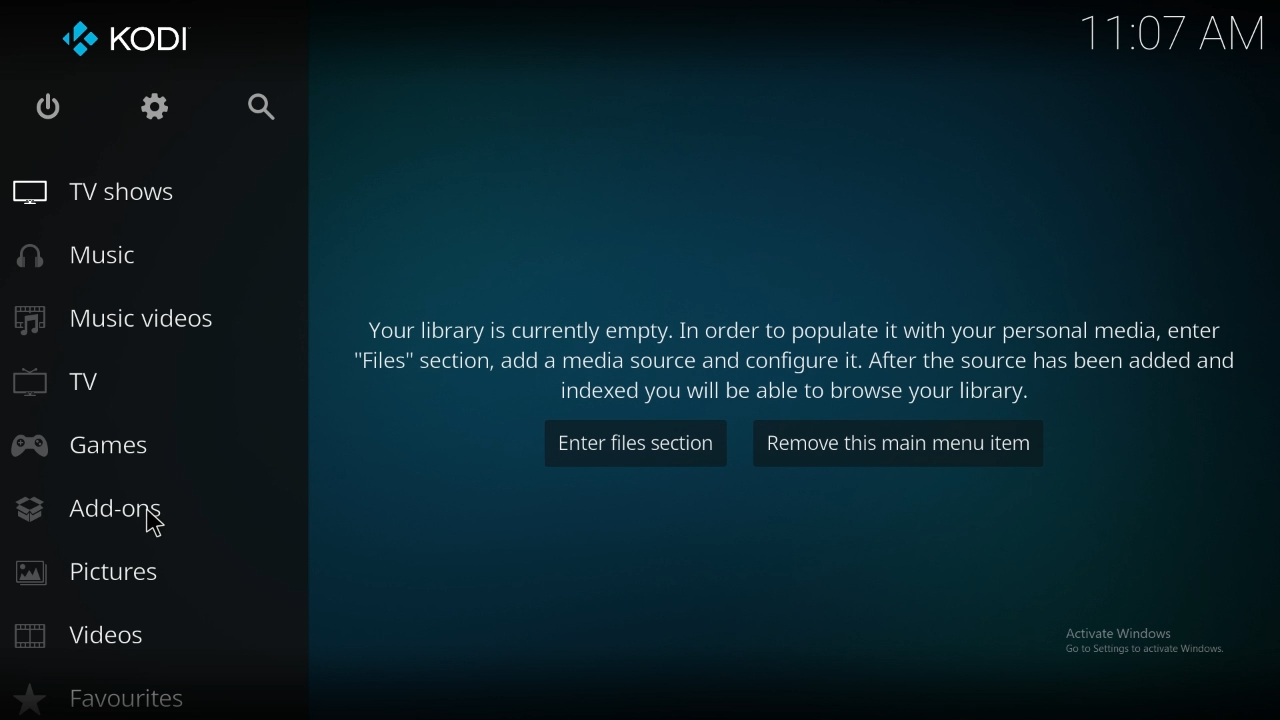  Describe the element at coordinates (49, 107) in the screenshot. I see `close` at that location.